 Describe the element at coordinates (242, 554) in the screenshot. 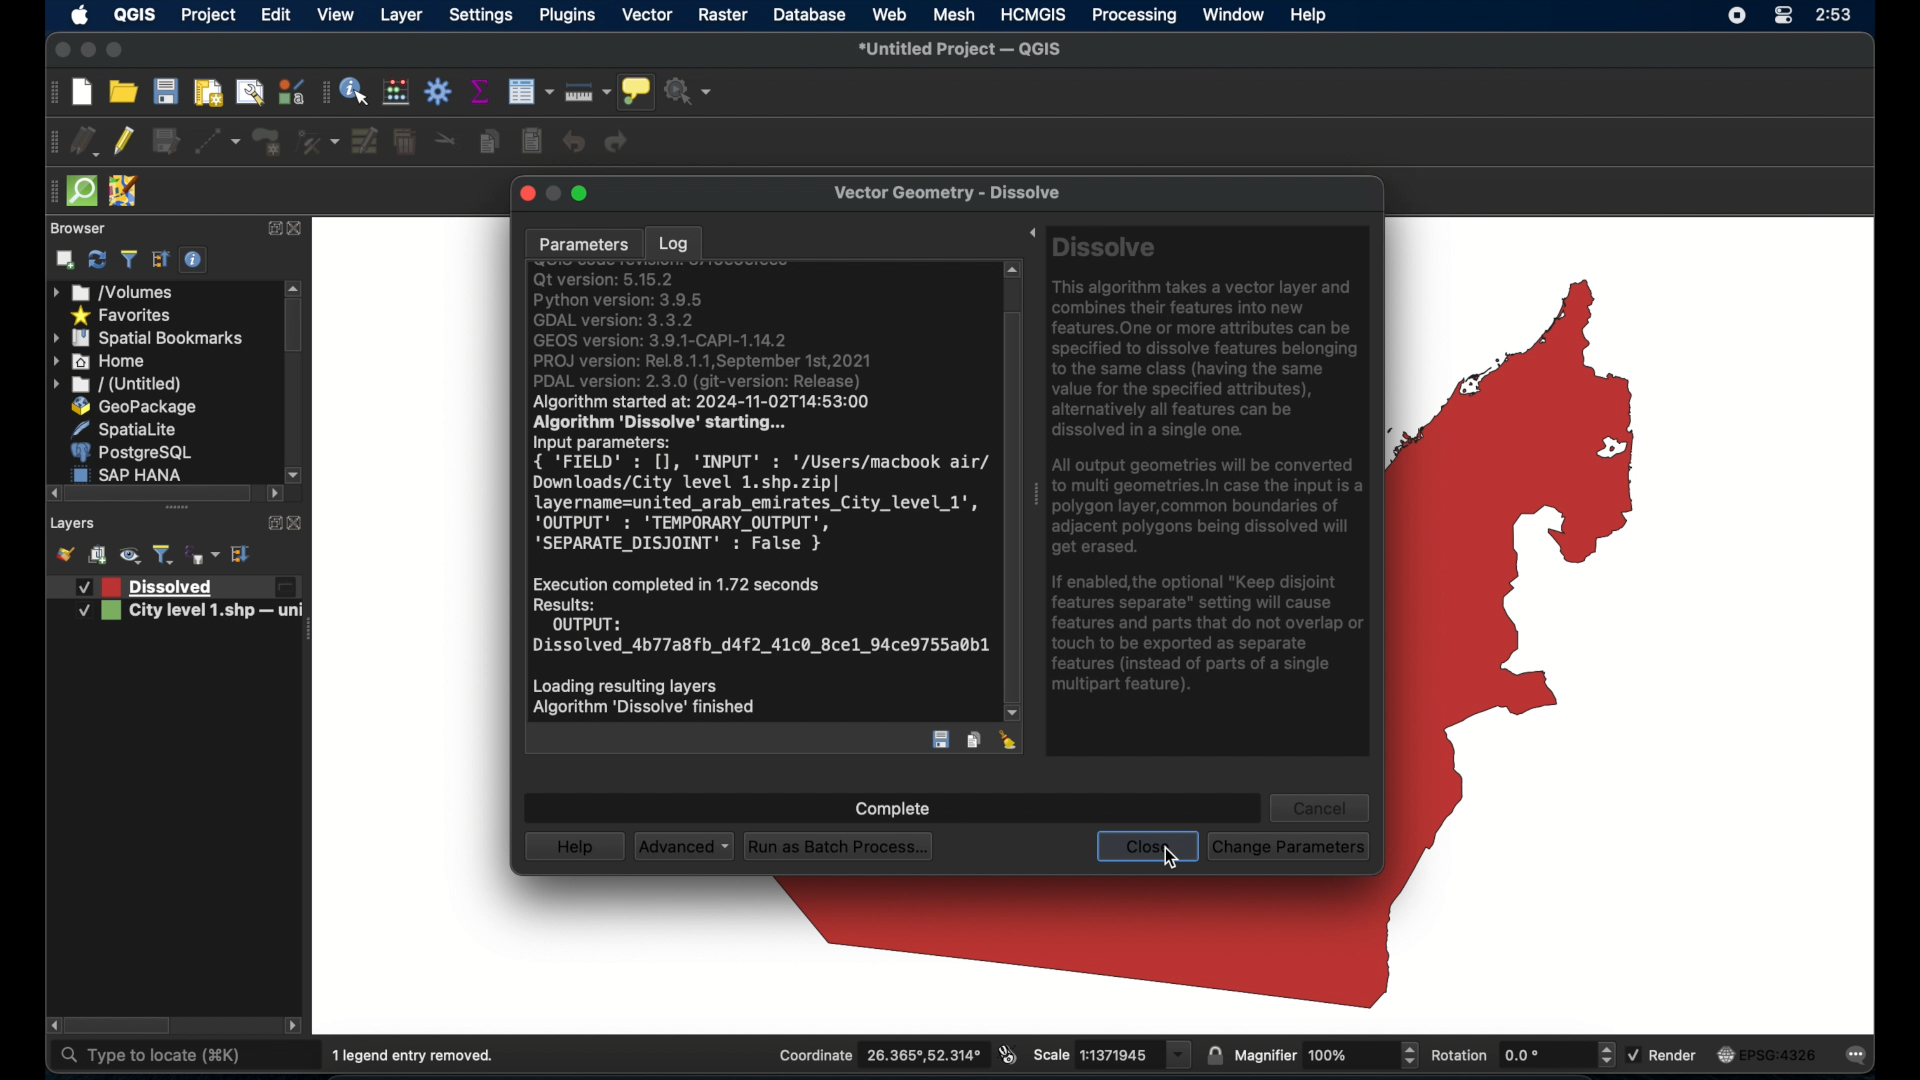

I see `expand all` at that location.